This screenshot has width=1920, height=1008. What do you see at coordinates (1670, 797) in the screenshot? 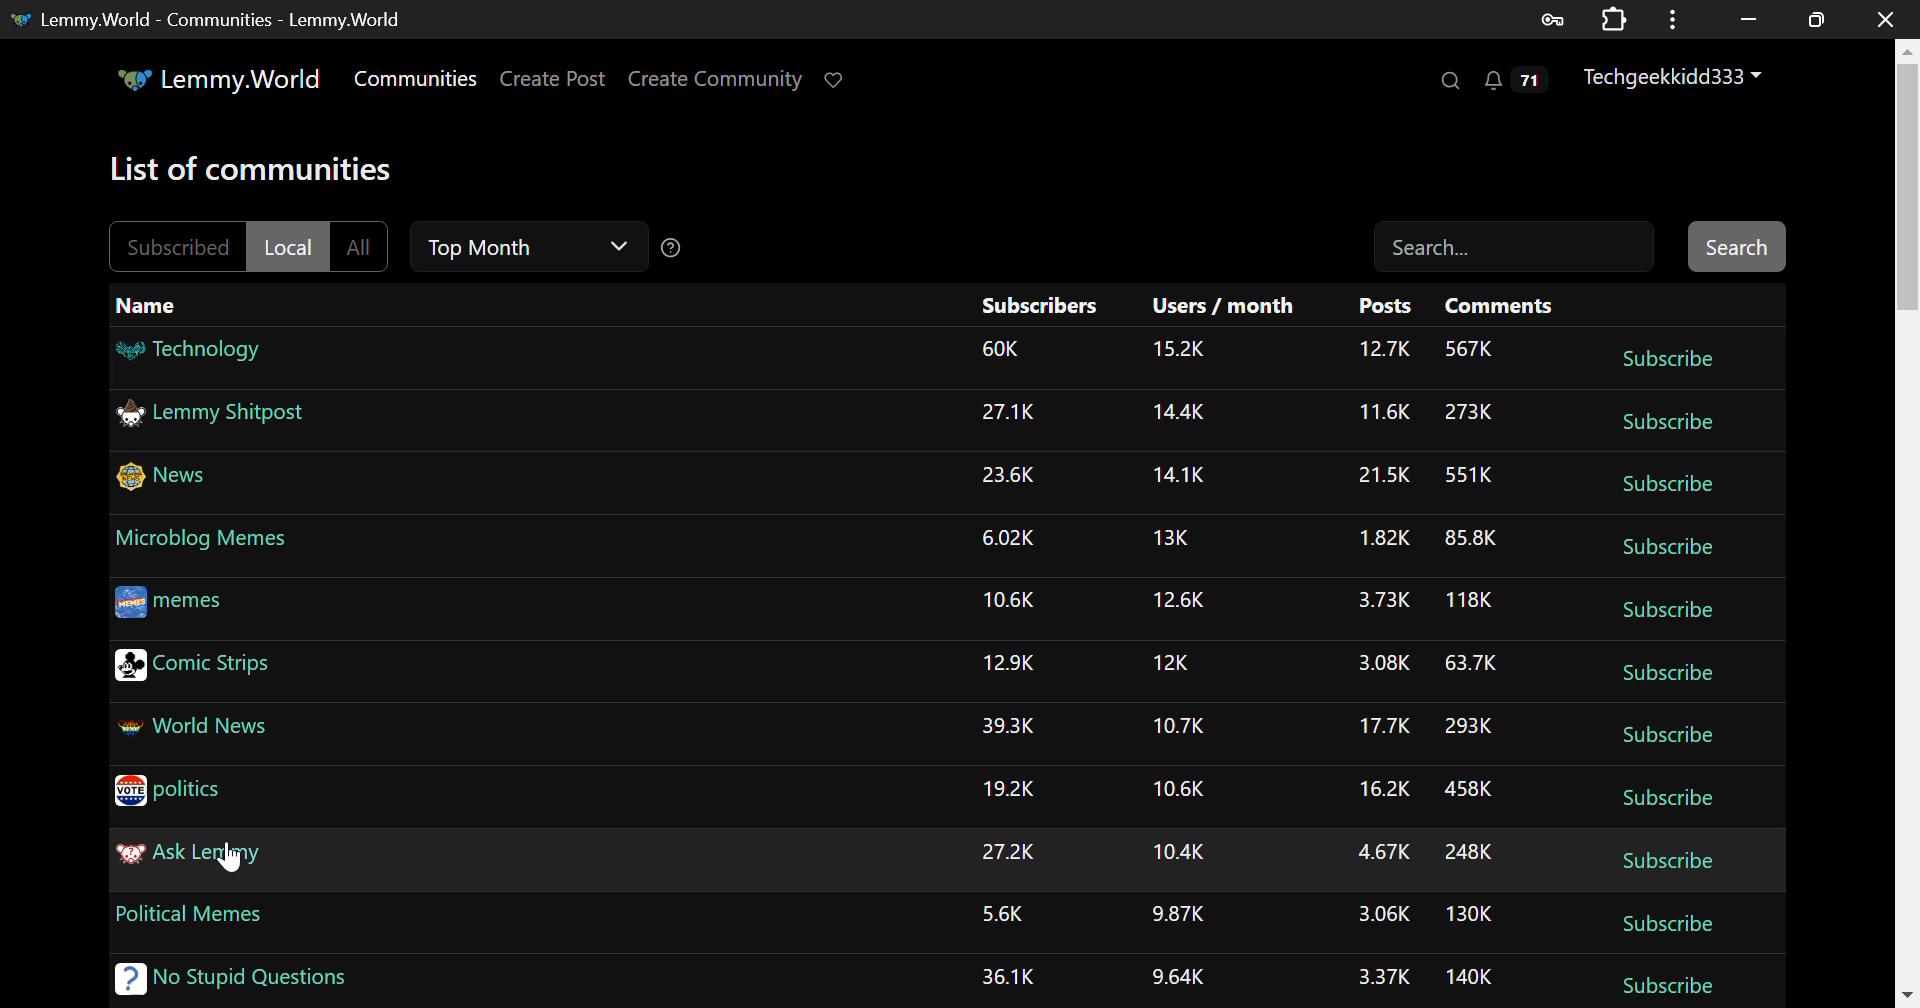
I see `Subscribe` at bounding box center [1670, 797].